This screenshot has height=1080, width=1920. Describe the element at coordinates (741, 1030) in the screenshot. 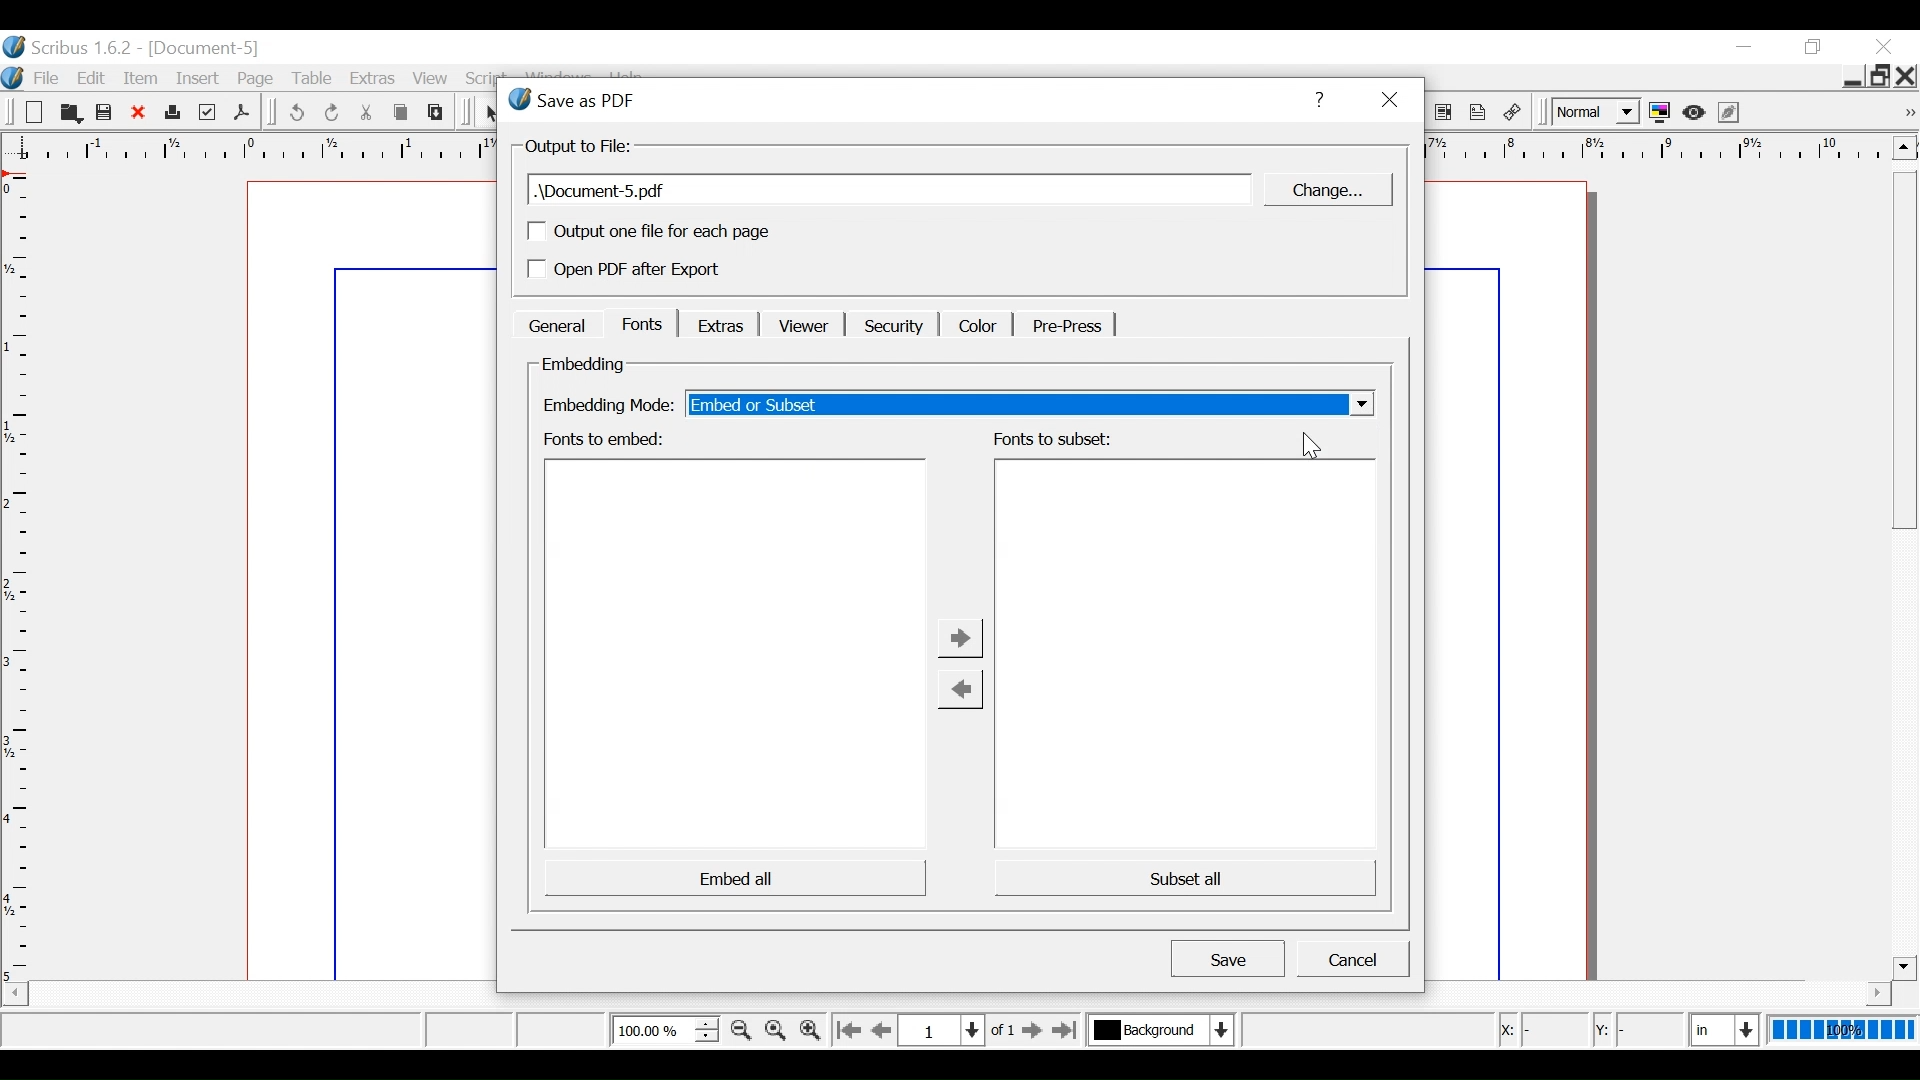

I see `Zoom out` at that location.